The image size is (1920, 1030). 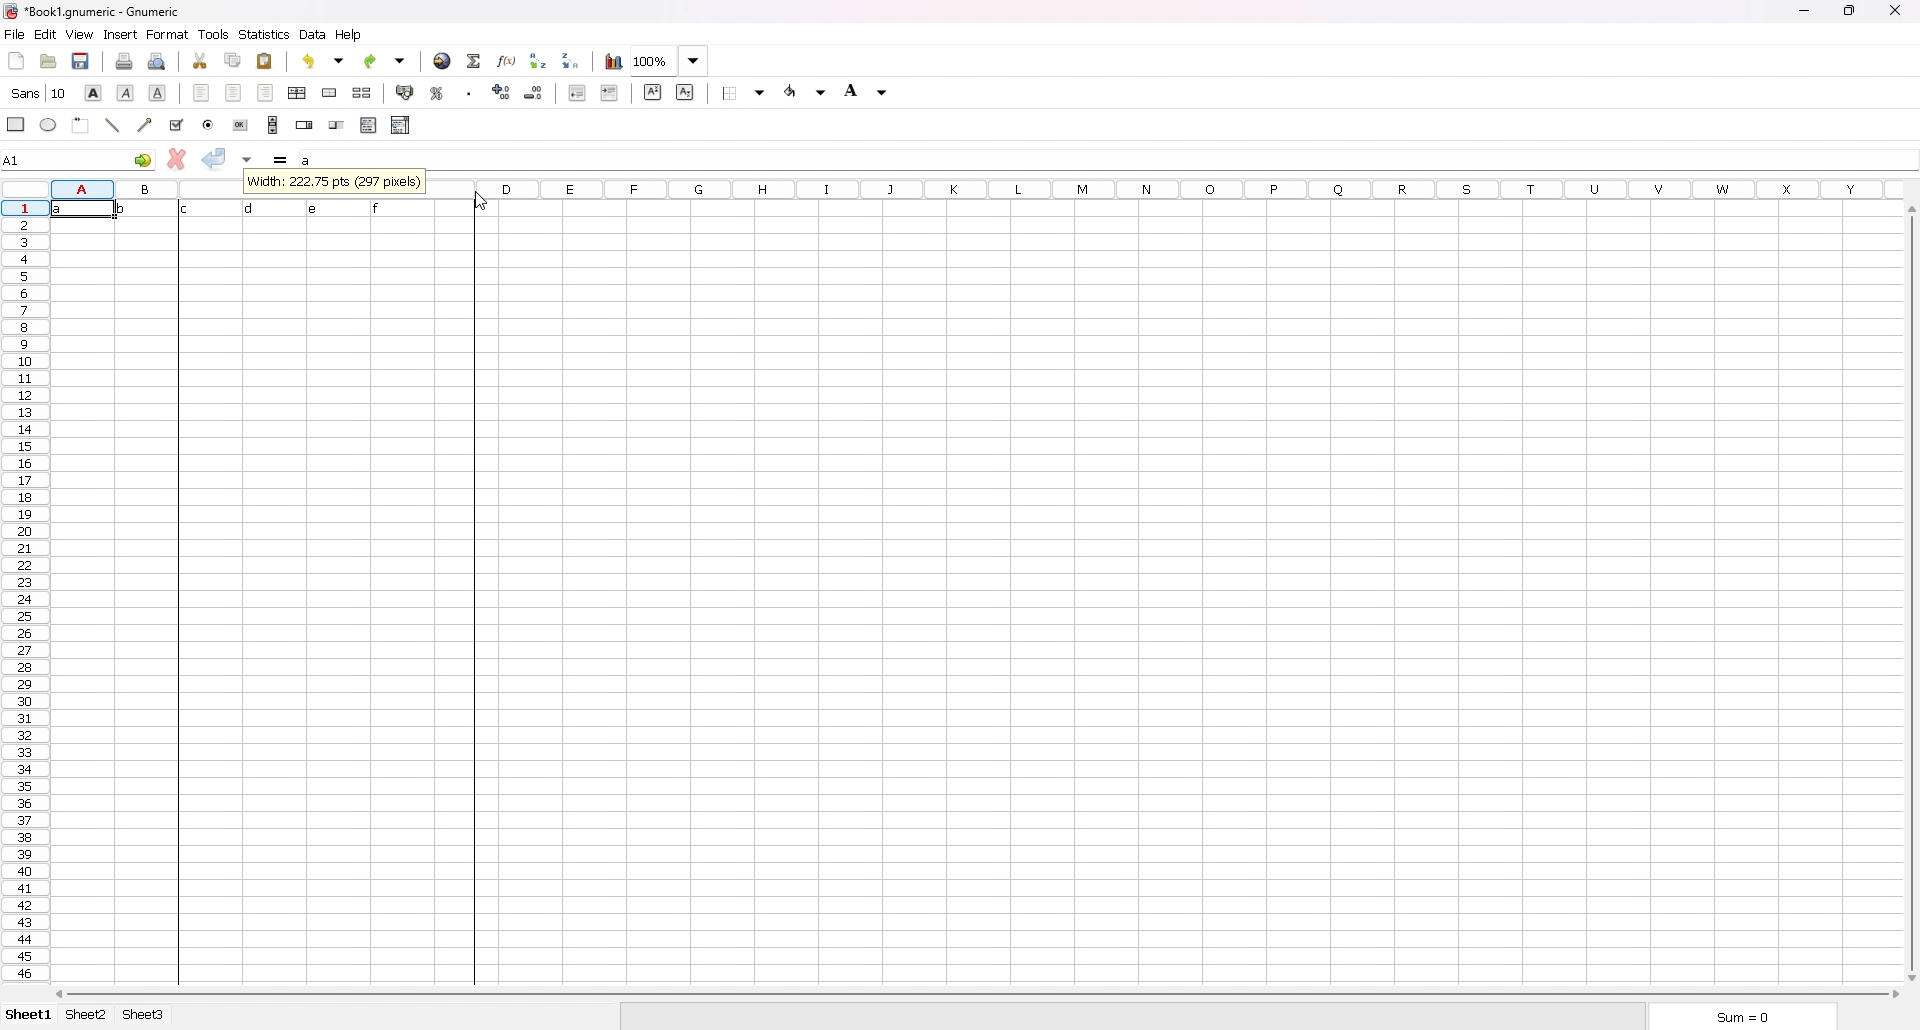 I want to click on combo box, so click(x=401, y=125).